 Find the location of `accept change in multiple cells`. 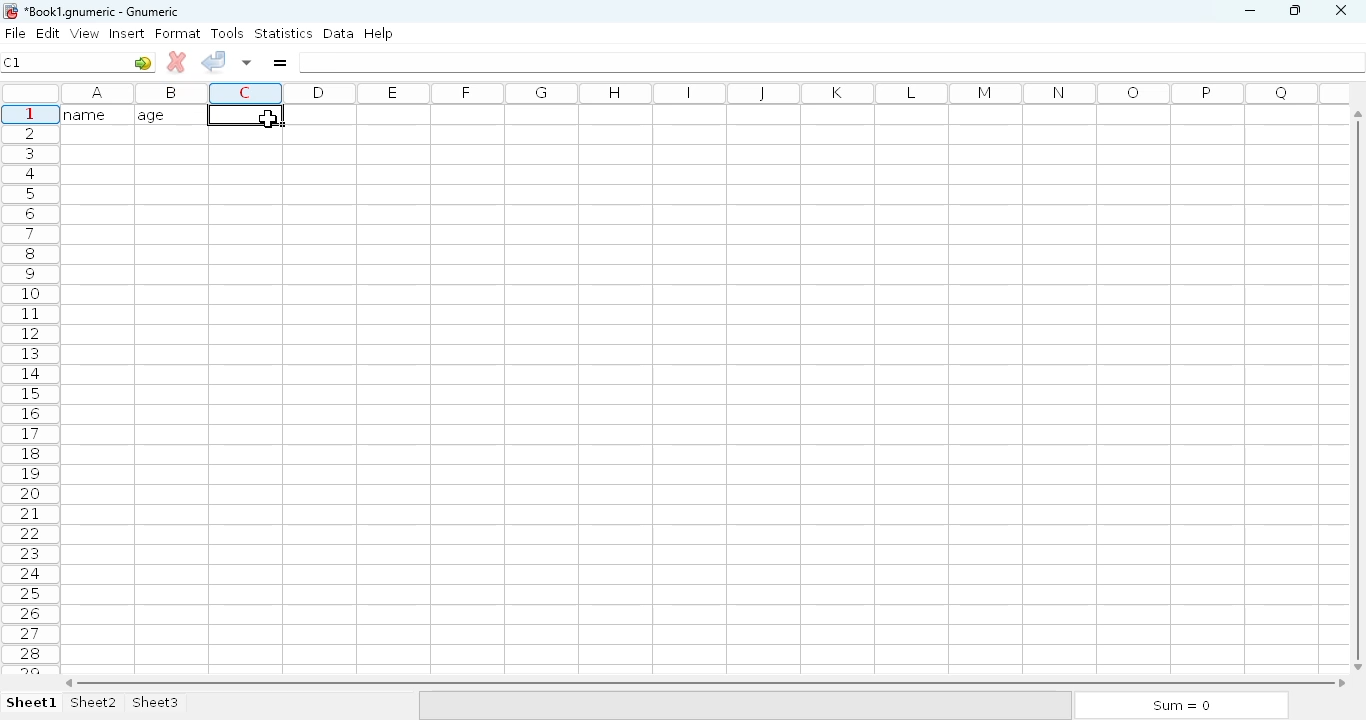

accept change in multiple cells is located at coordinates (247, 62).